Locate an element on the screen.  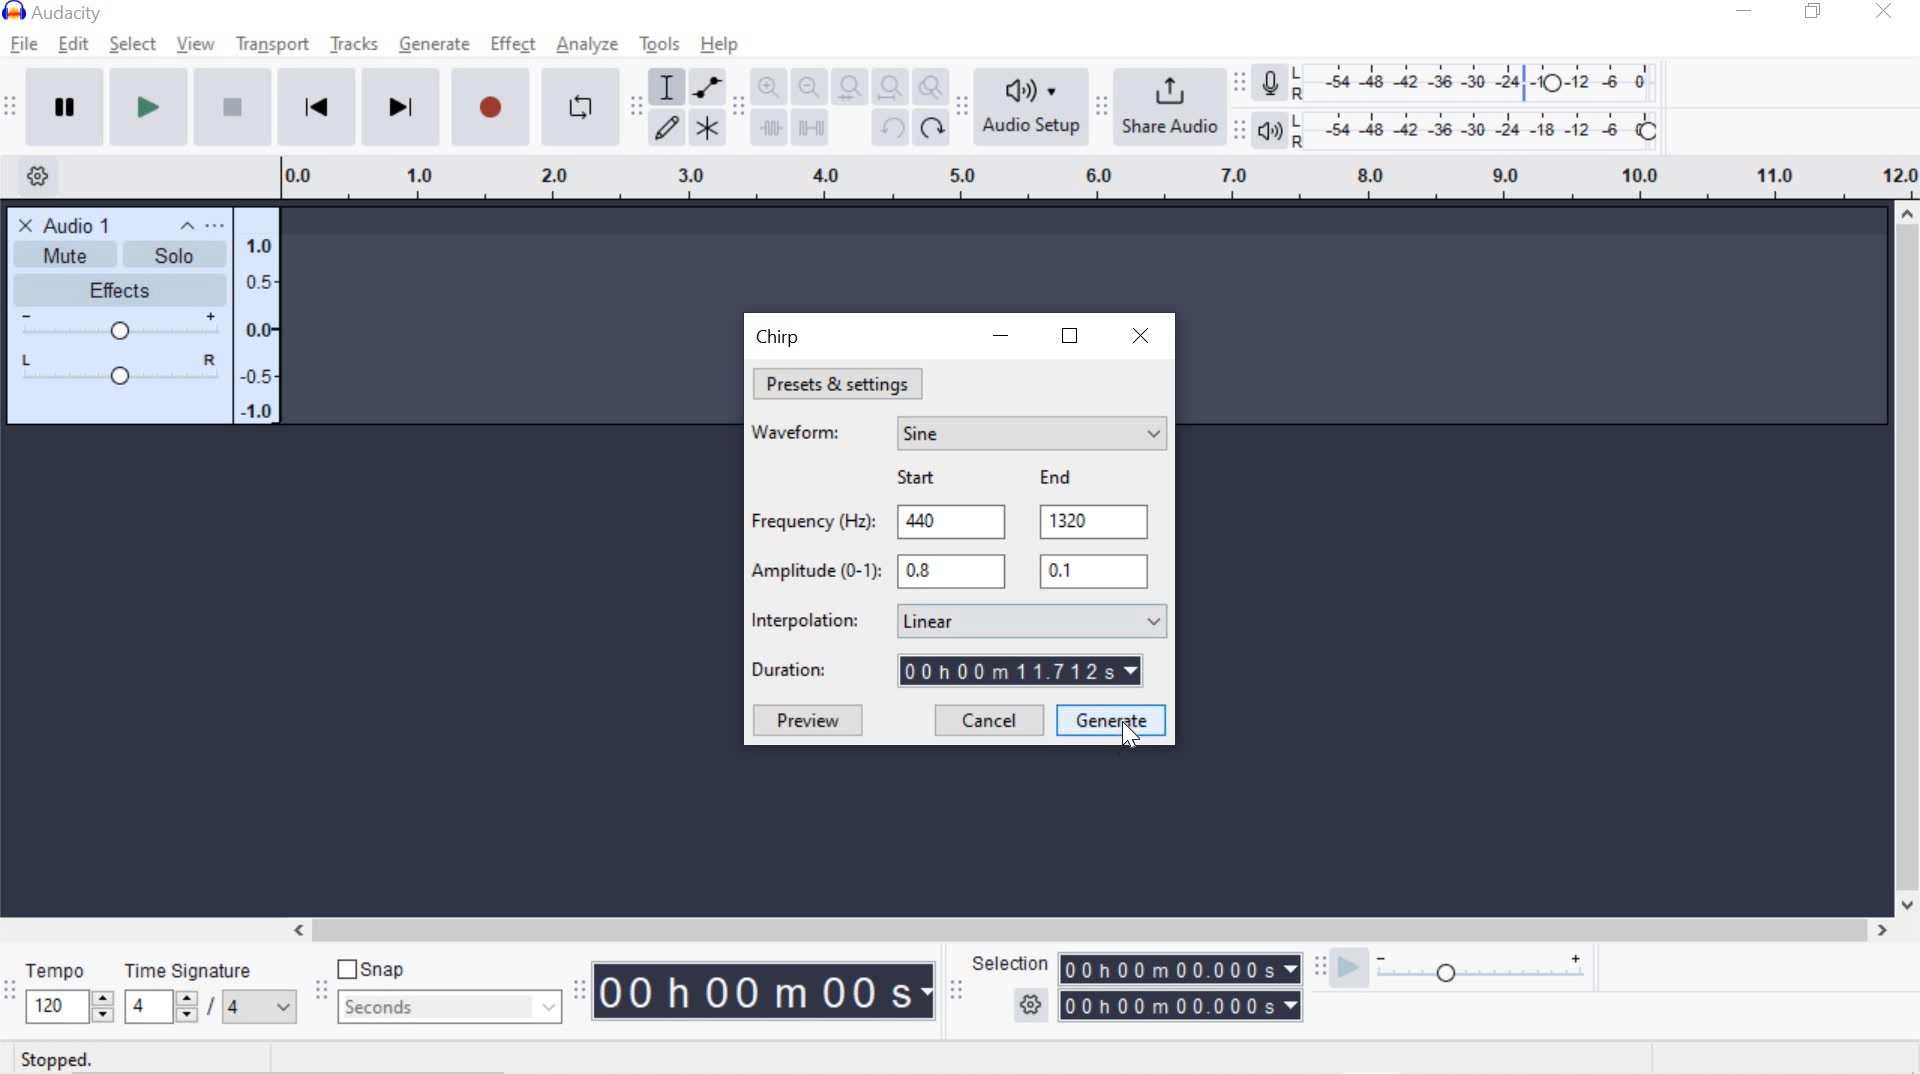
Frequency (Hz) is located at coordinates (812, 520).